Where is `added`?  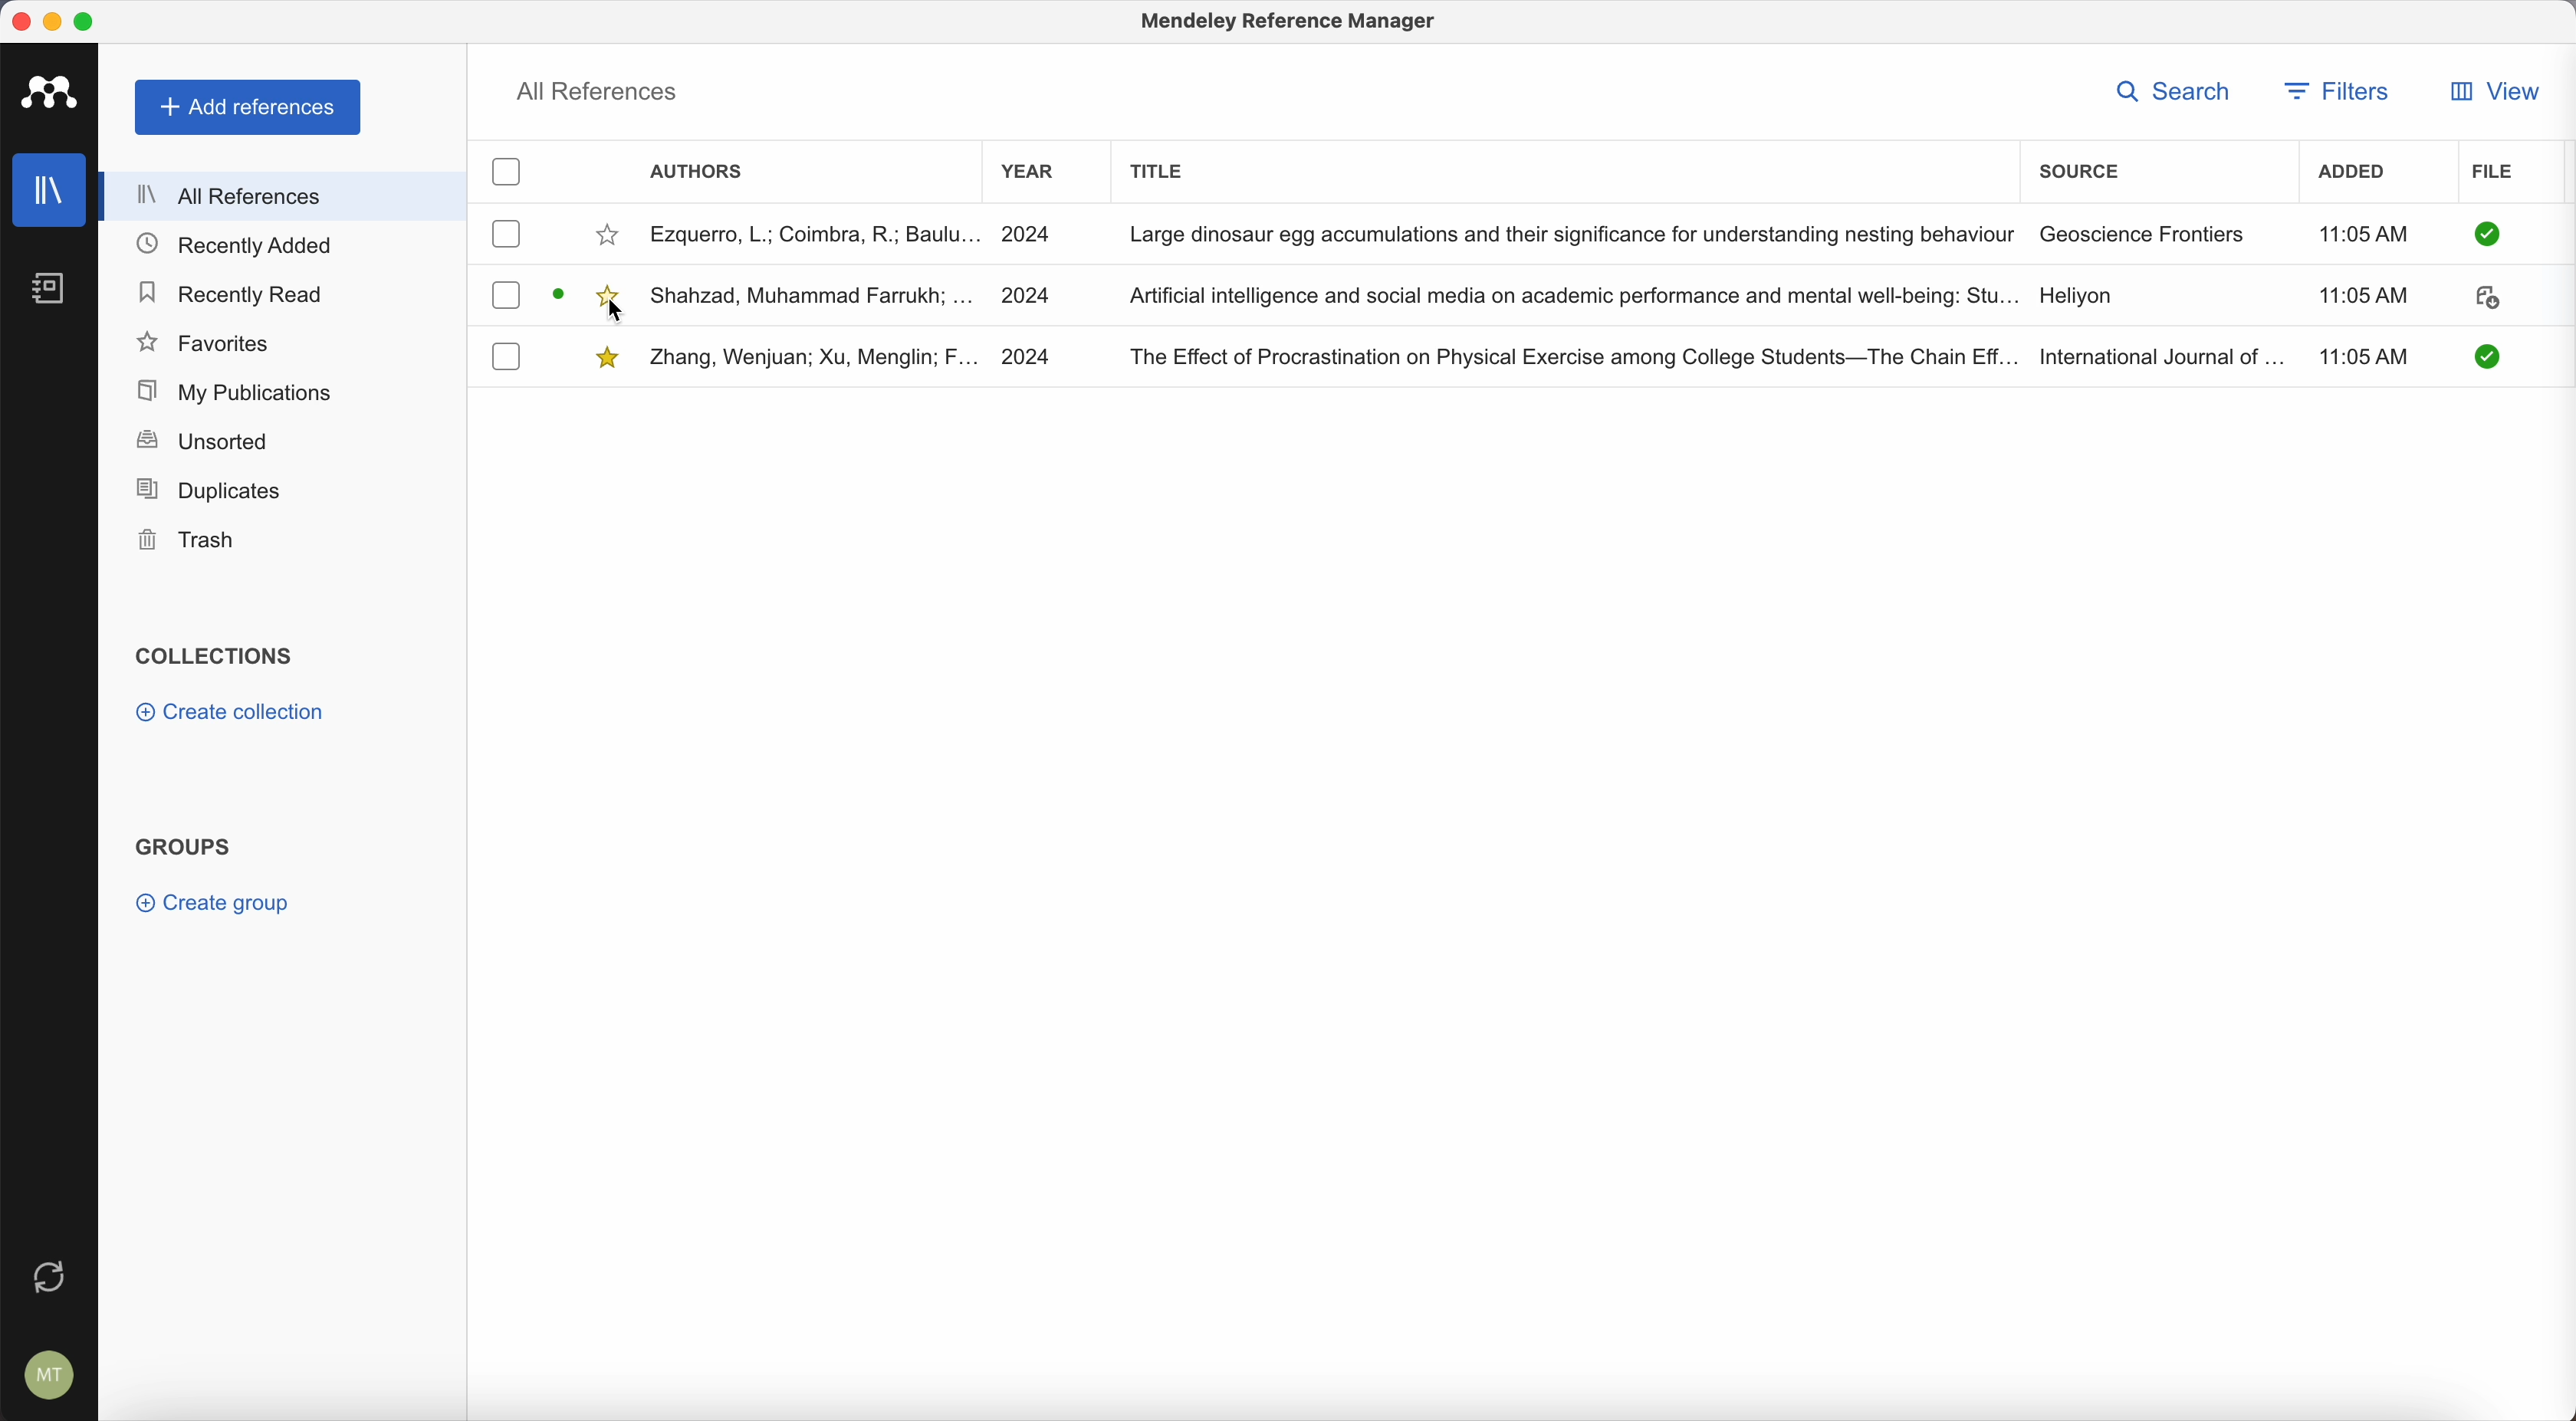 added is located at coordinates (2360, 175).